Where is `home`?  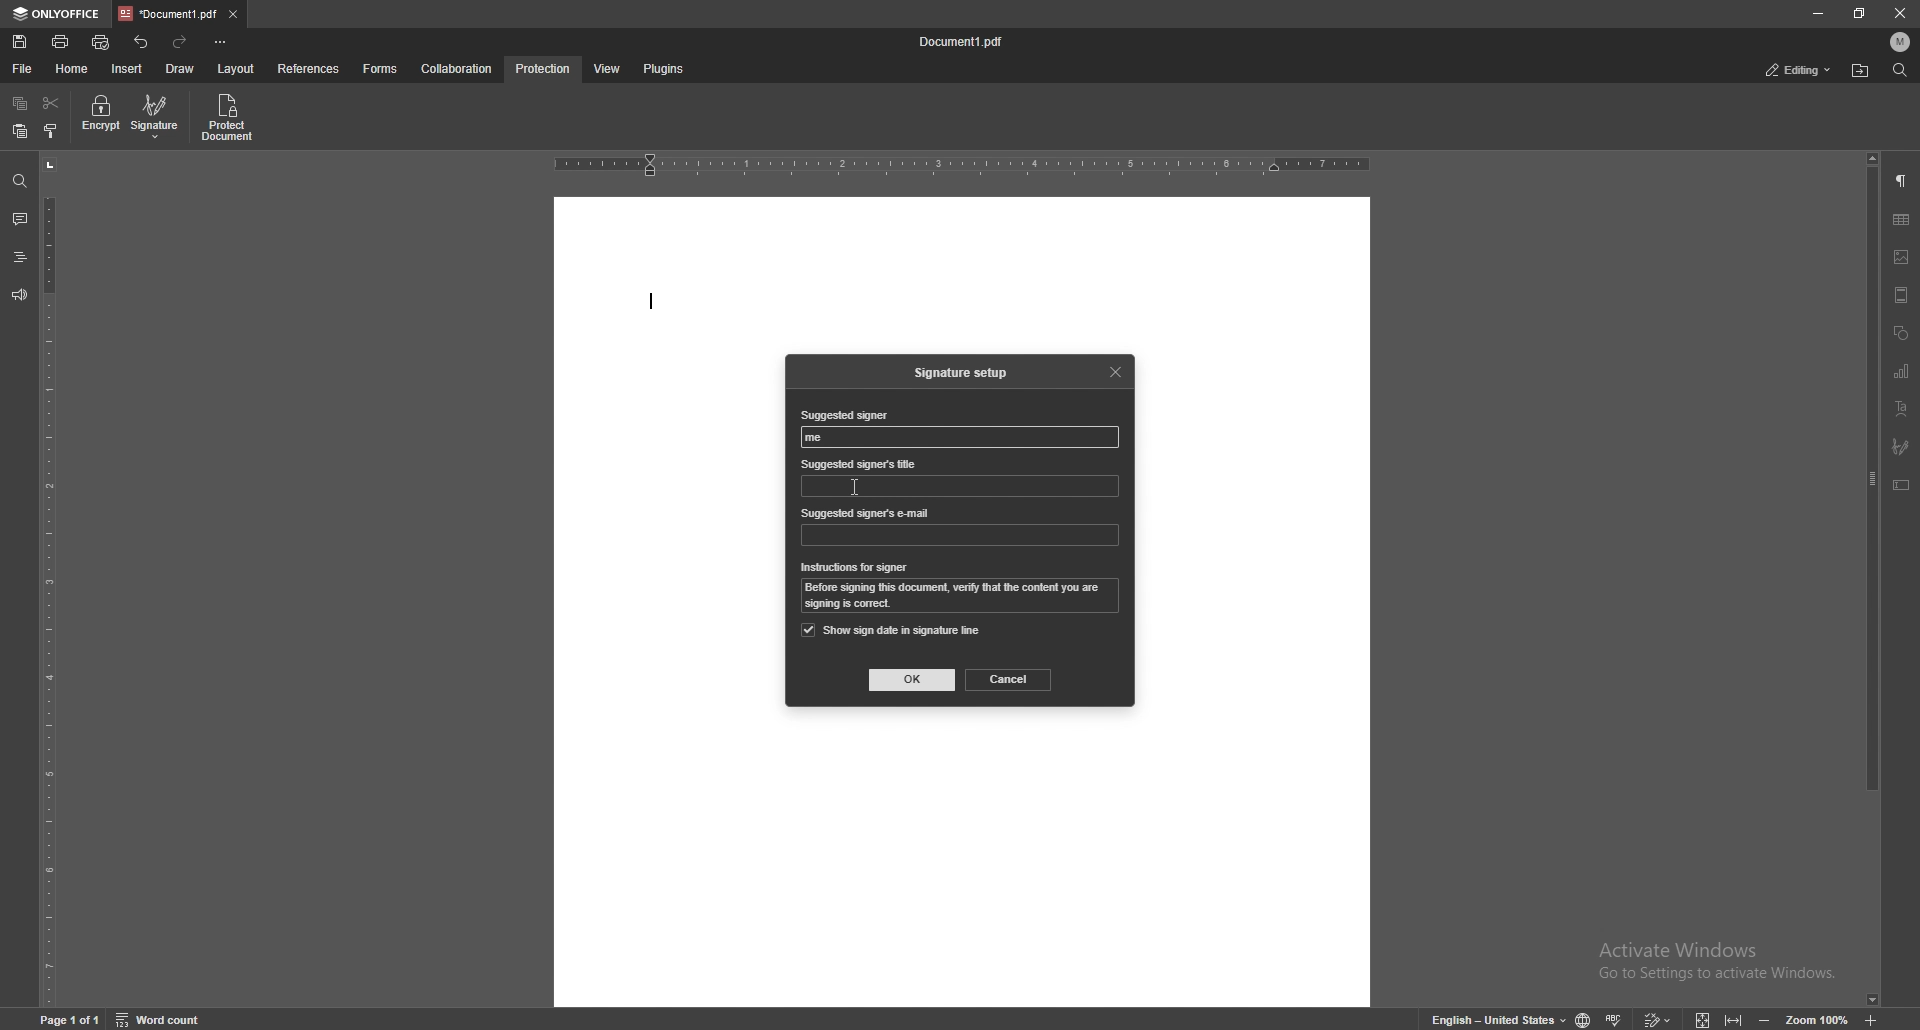 home is located at coordinates (75, 69).